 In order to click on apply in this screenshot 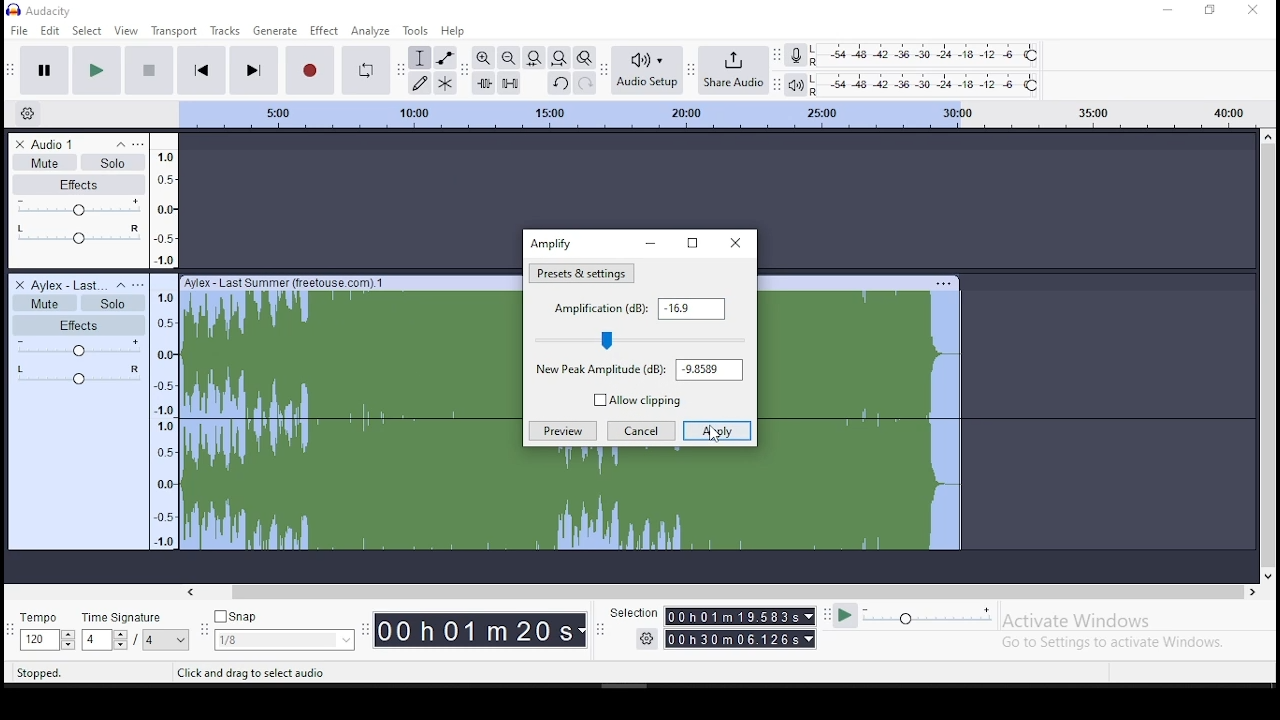, I will do `click(718, 431)`.